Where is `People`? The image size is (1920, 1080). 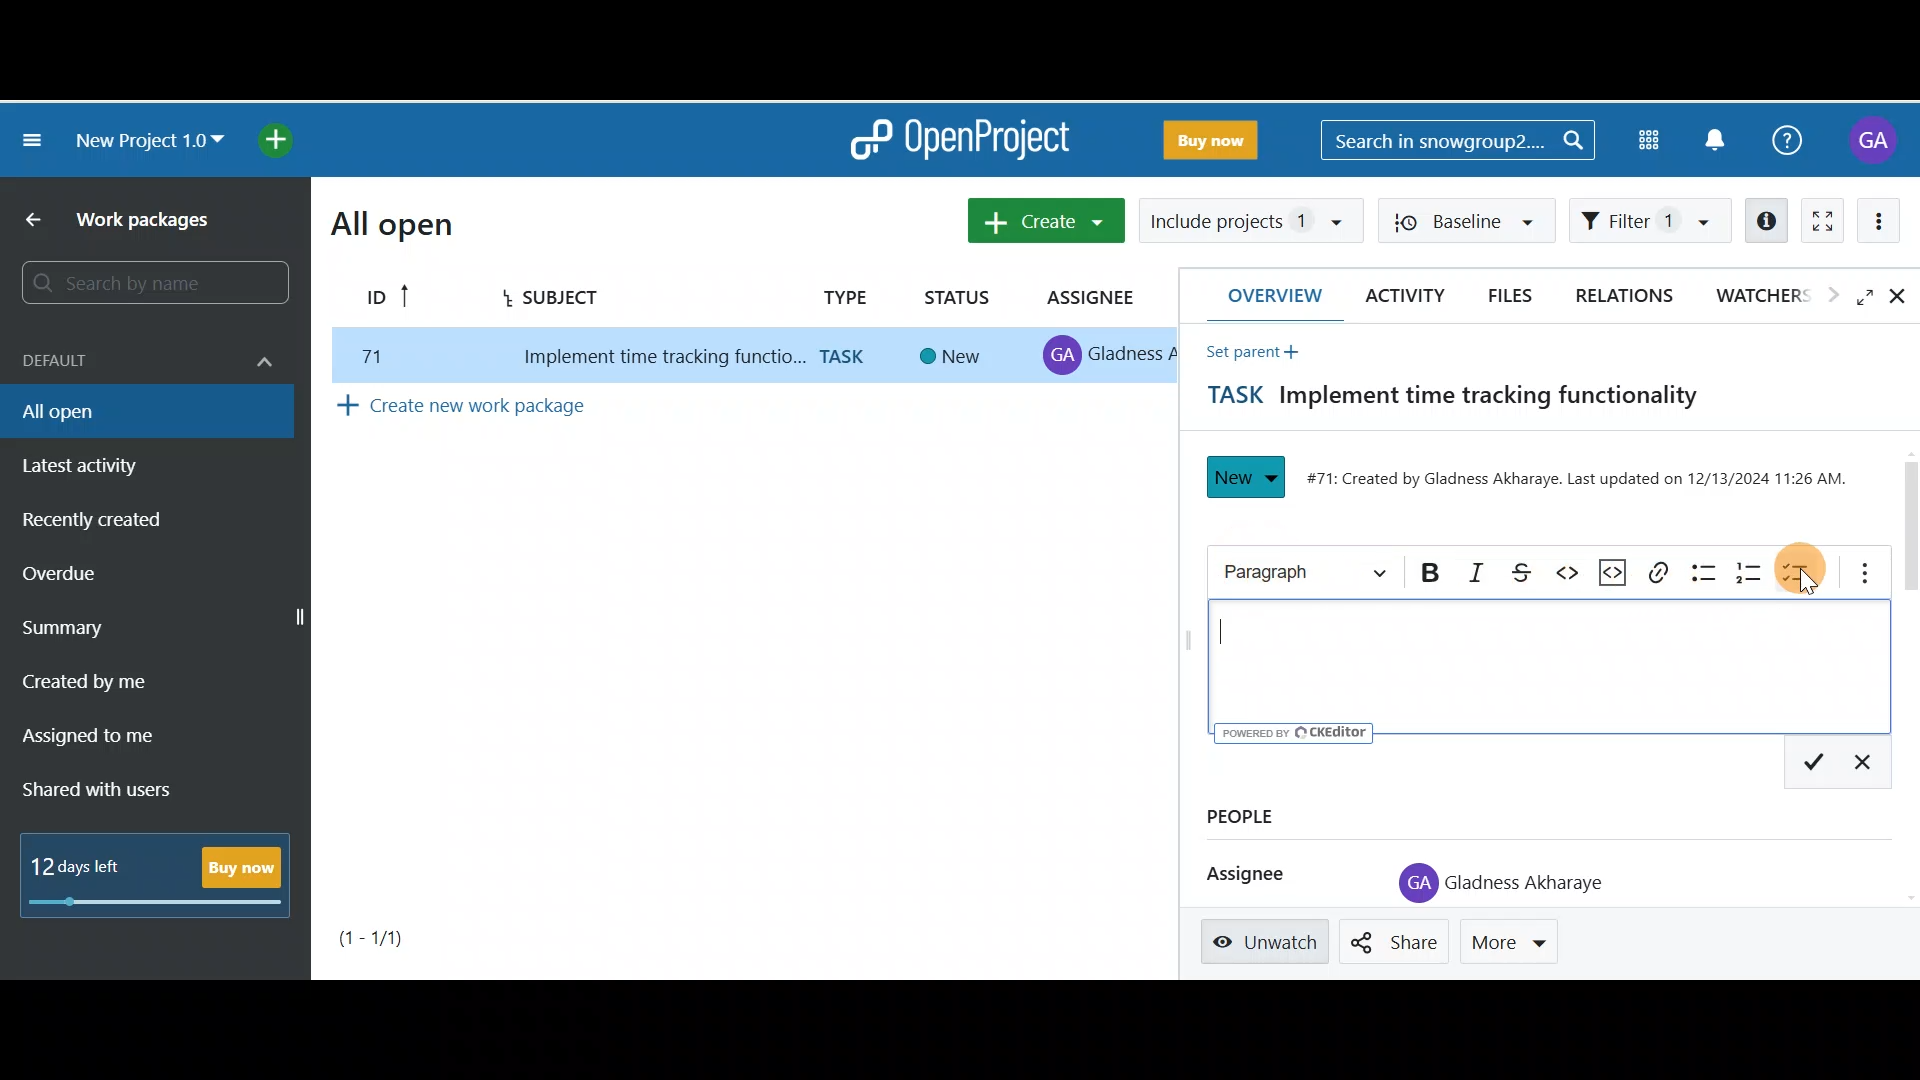
People is located at coordinates (1280, 815).